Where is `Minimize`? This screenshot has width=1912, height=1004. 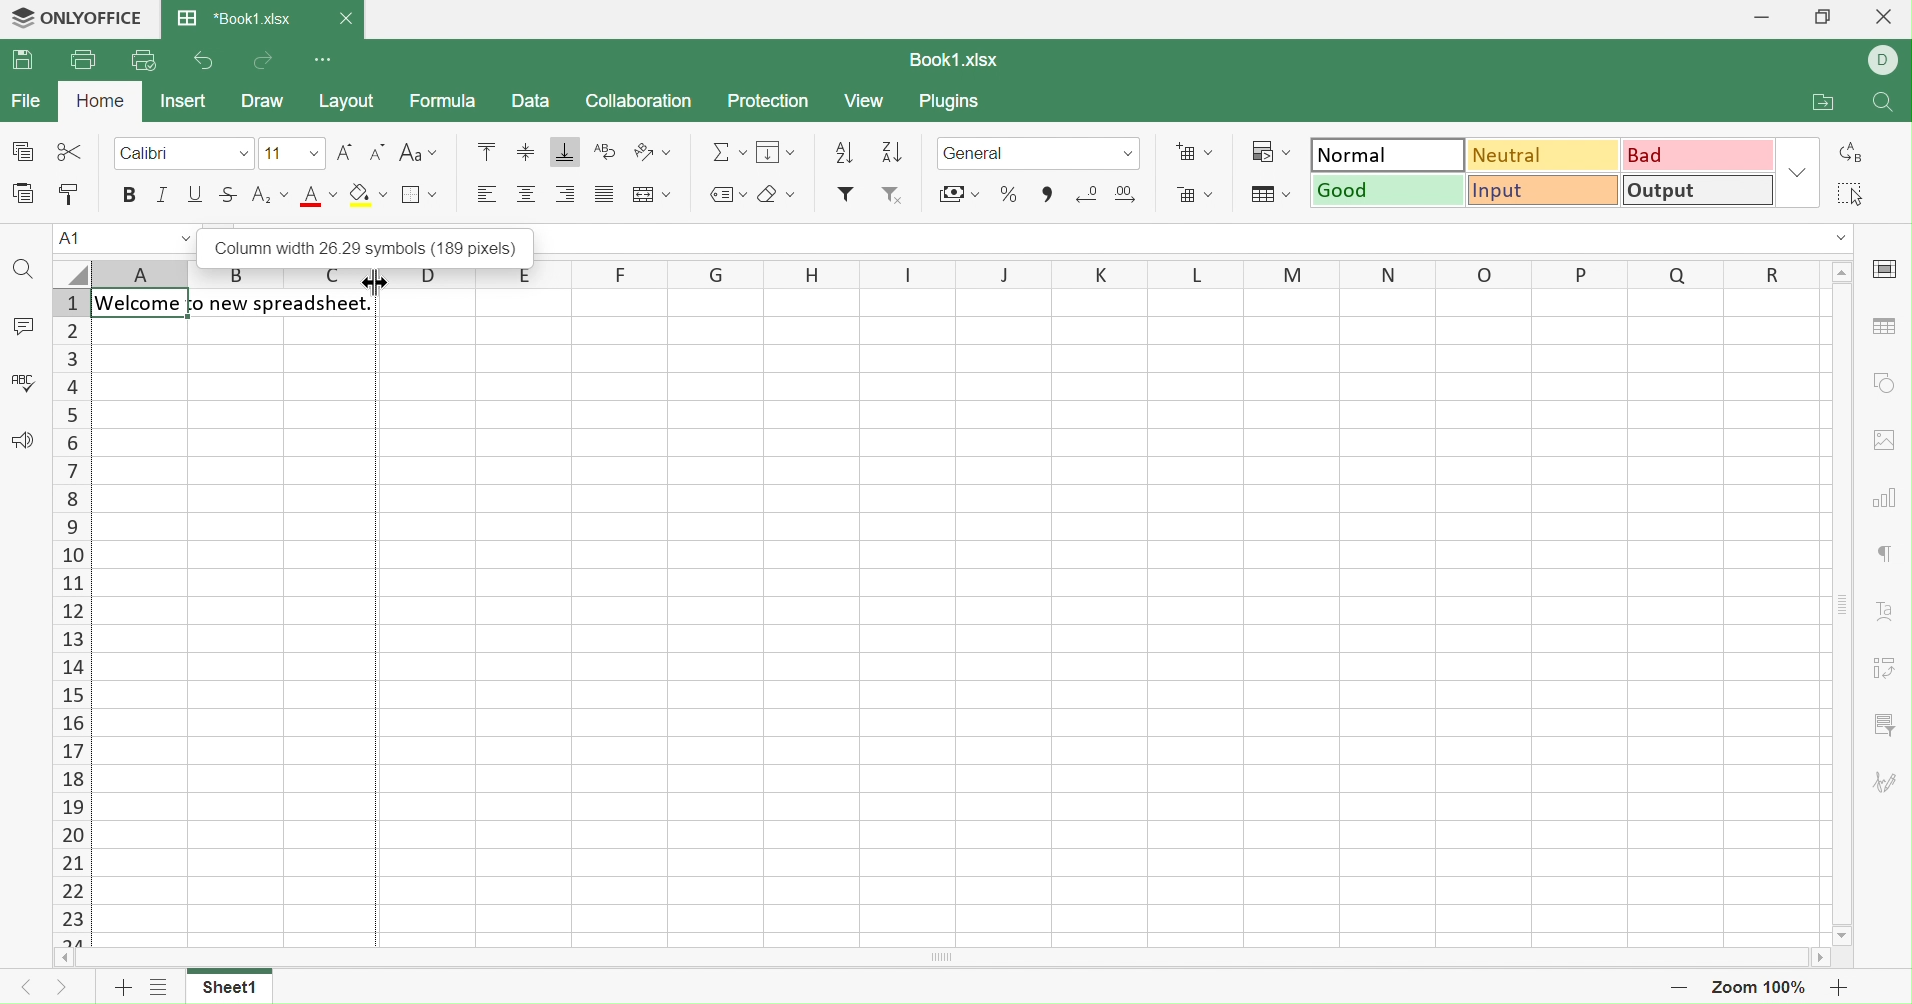 Minimize is located at coordinates (1754, 16).